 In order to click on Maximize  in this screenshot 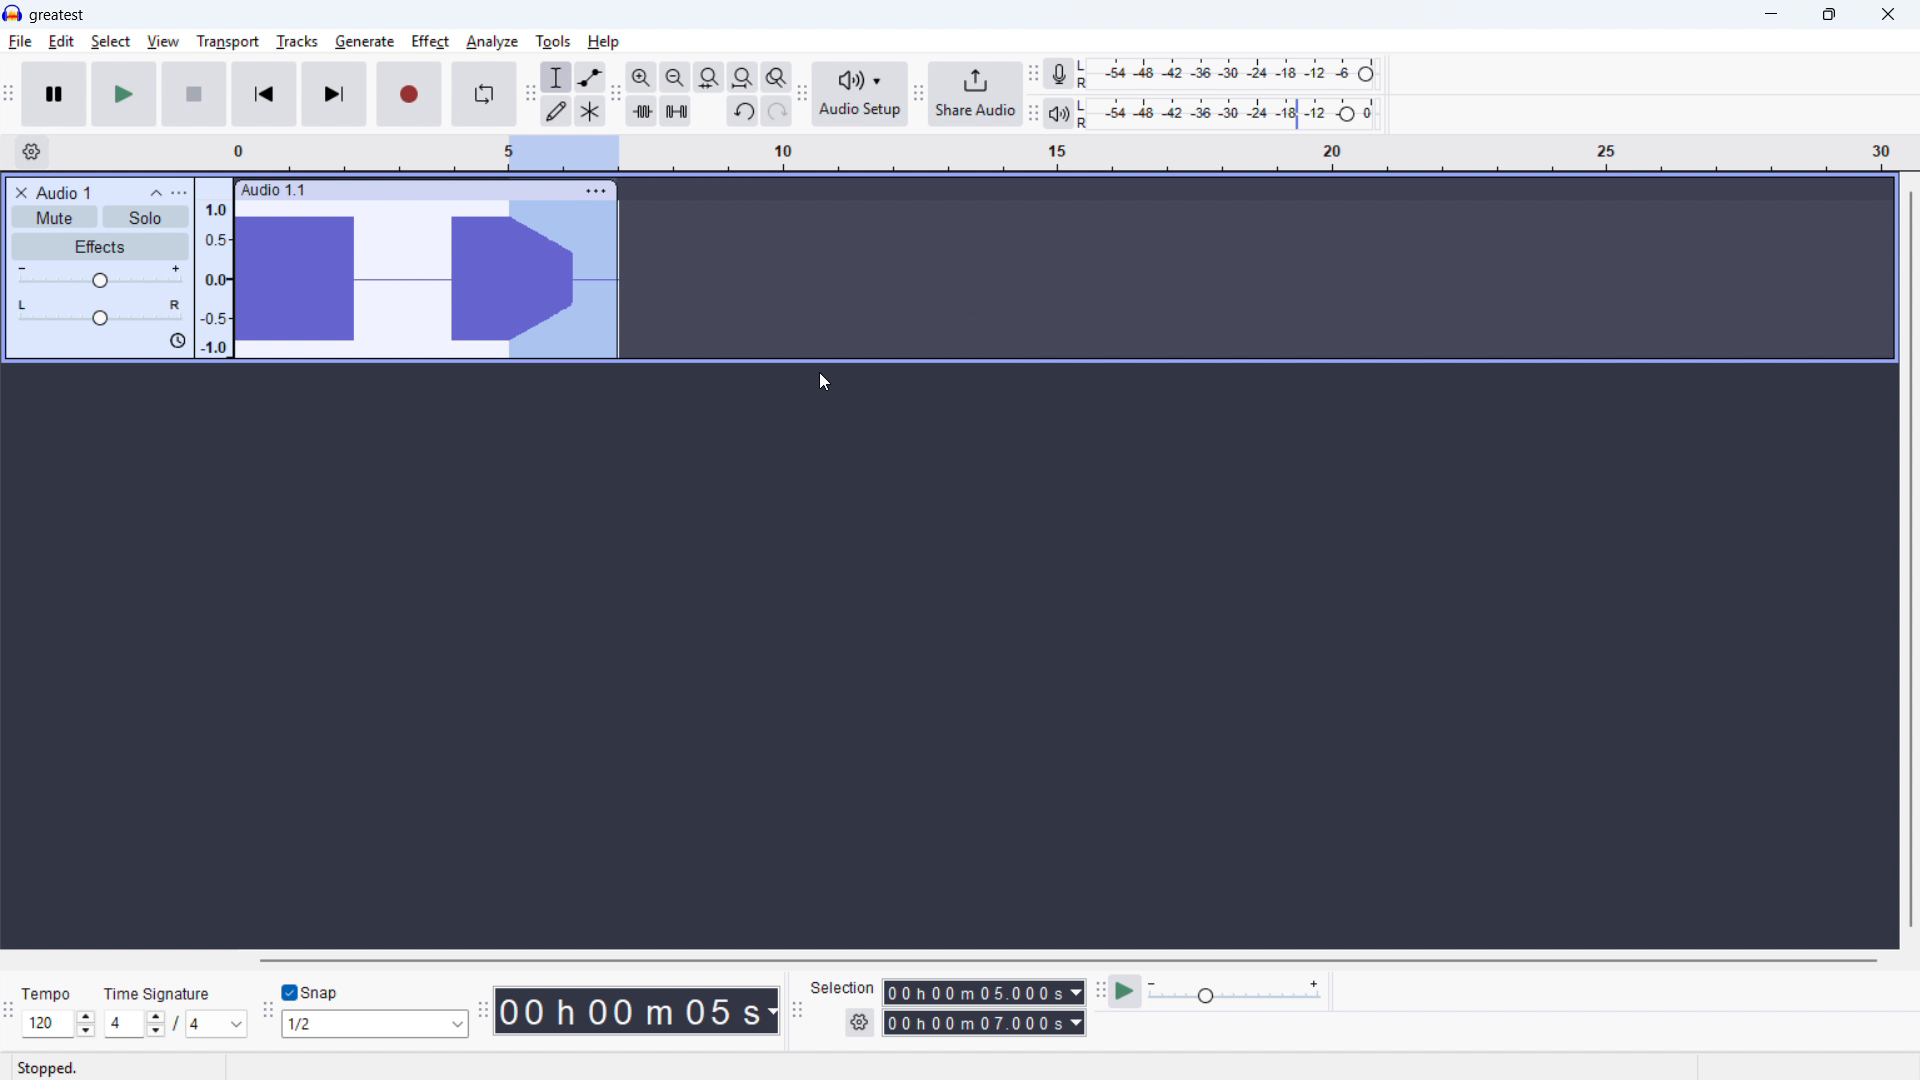, I will do `click(1829, 15)`.